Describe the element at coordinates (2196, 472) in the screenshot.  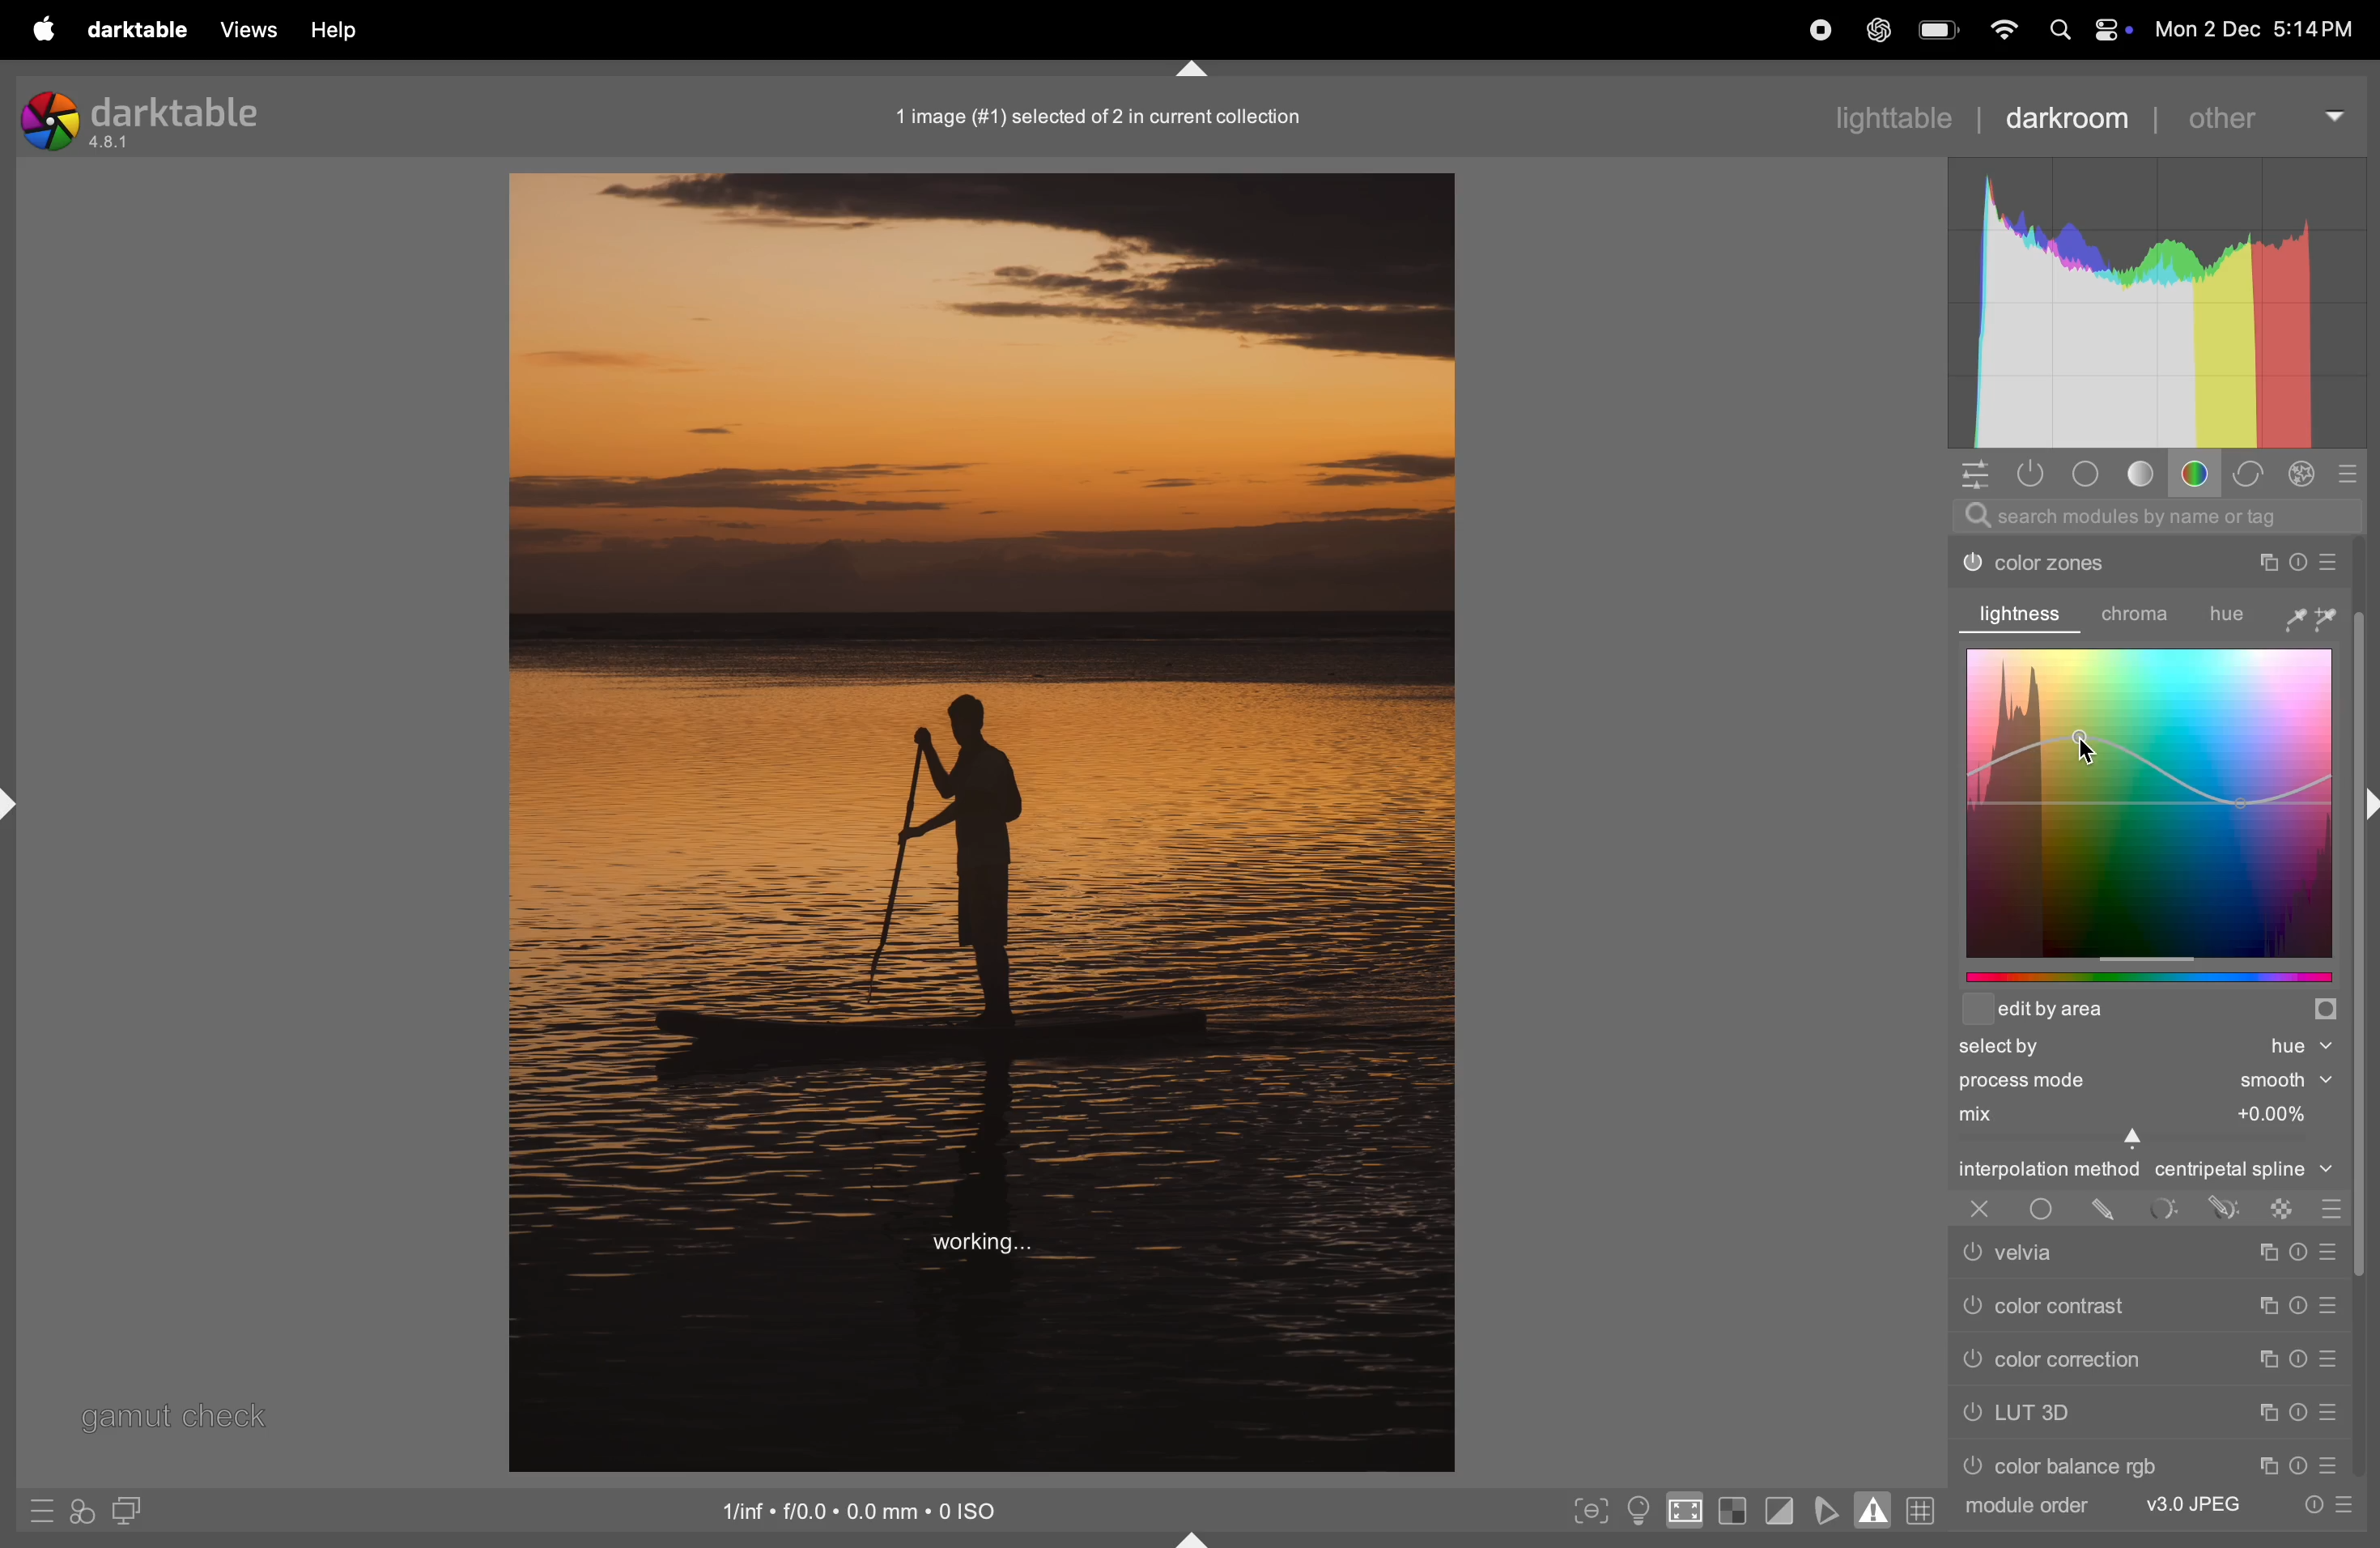
I see `` at that location.